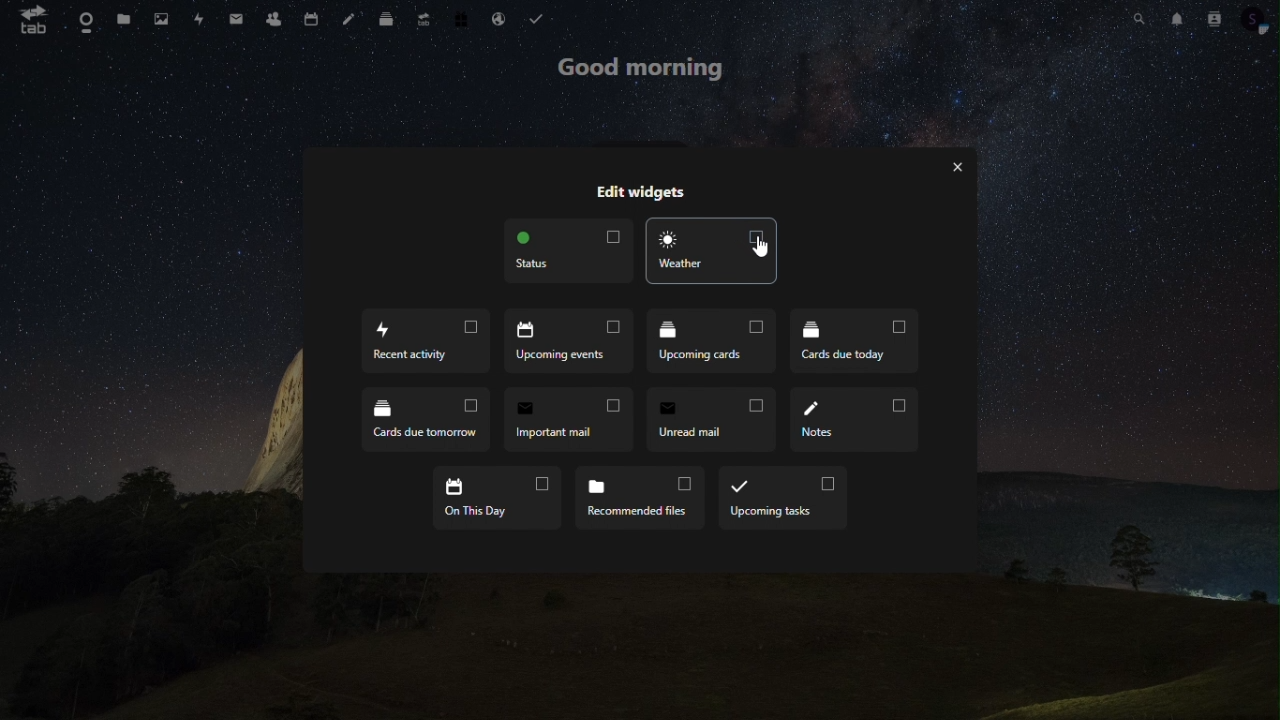 This screenshot has height=720, width=1280. What do you see at coordinates (464, 21) in the screenshot?
I see `free trial` at bounding box center [464, 21].